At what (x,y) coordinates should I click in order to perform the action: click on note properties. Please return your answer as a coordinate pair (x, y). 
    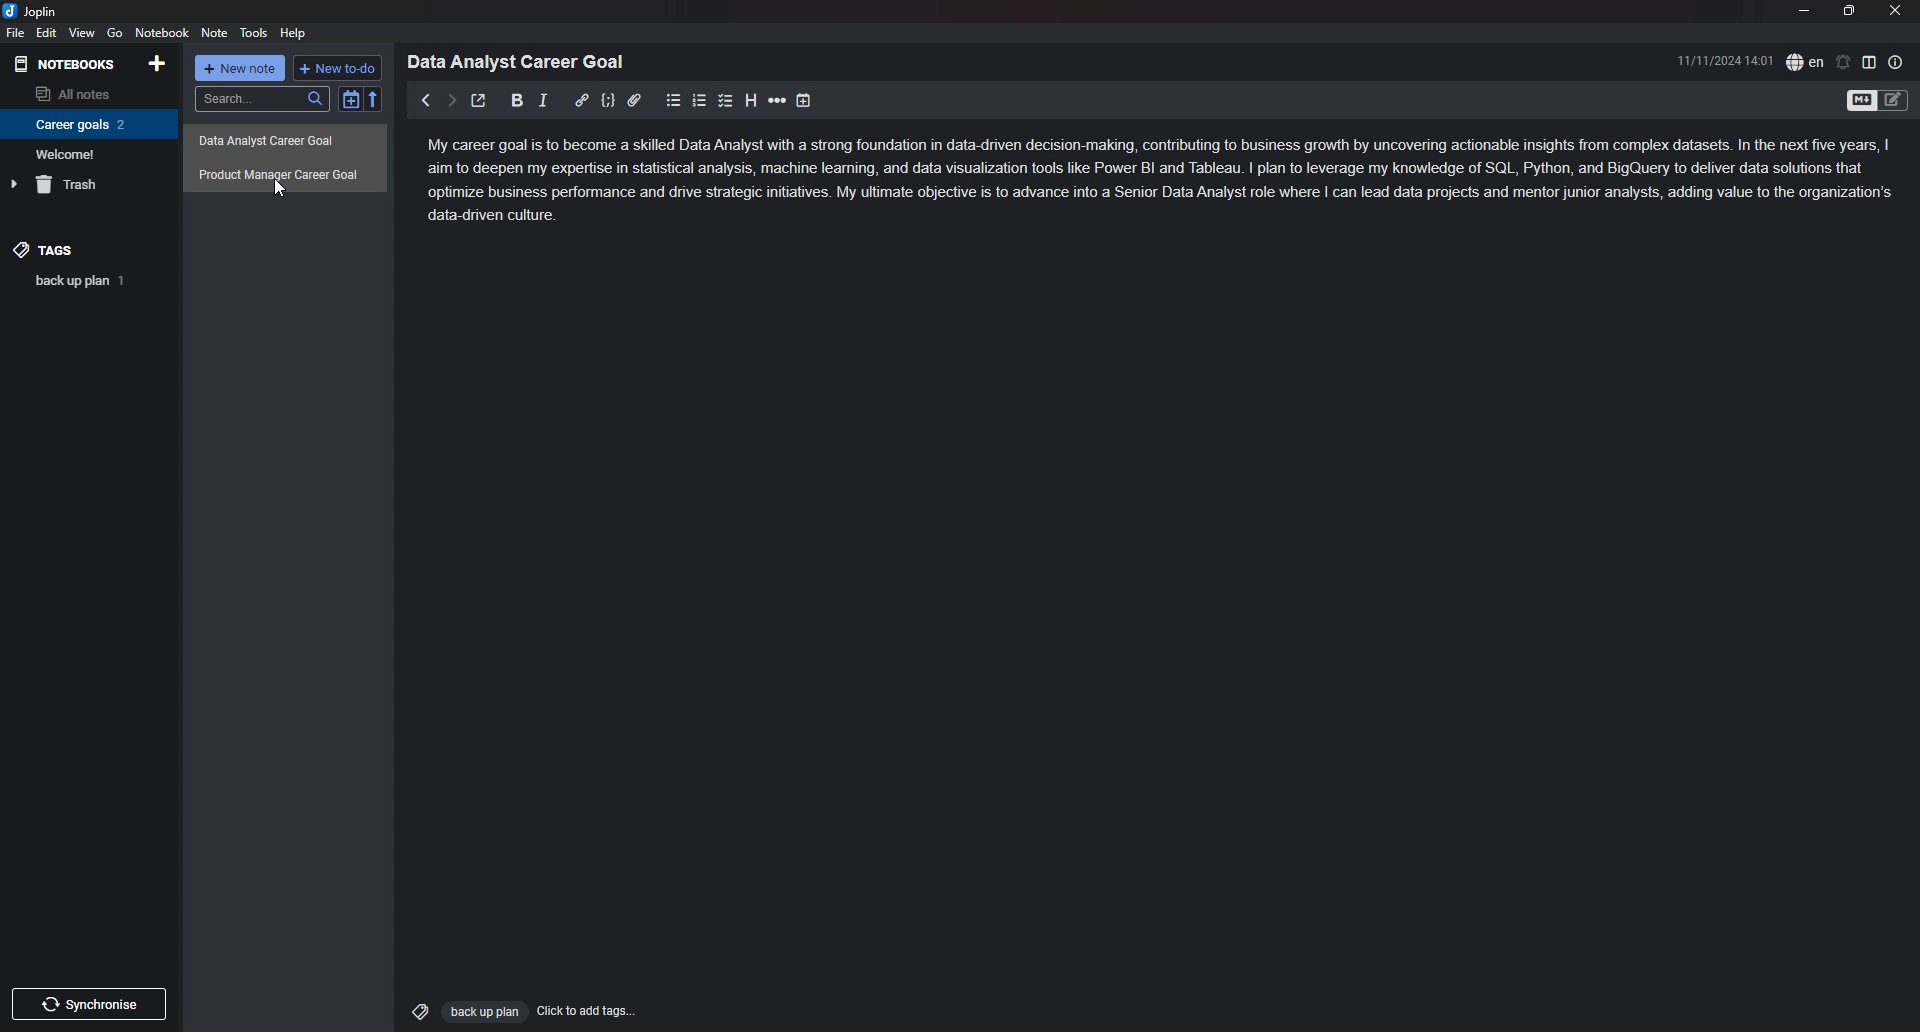
    Looking at the image, I should click on (1896, 62).